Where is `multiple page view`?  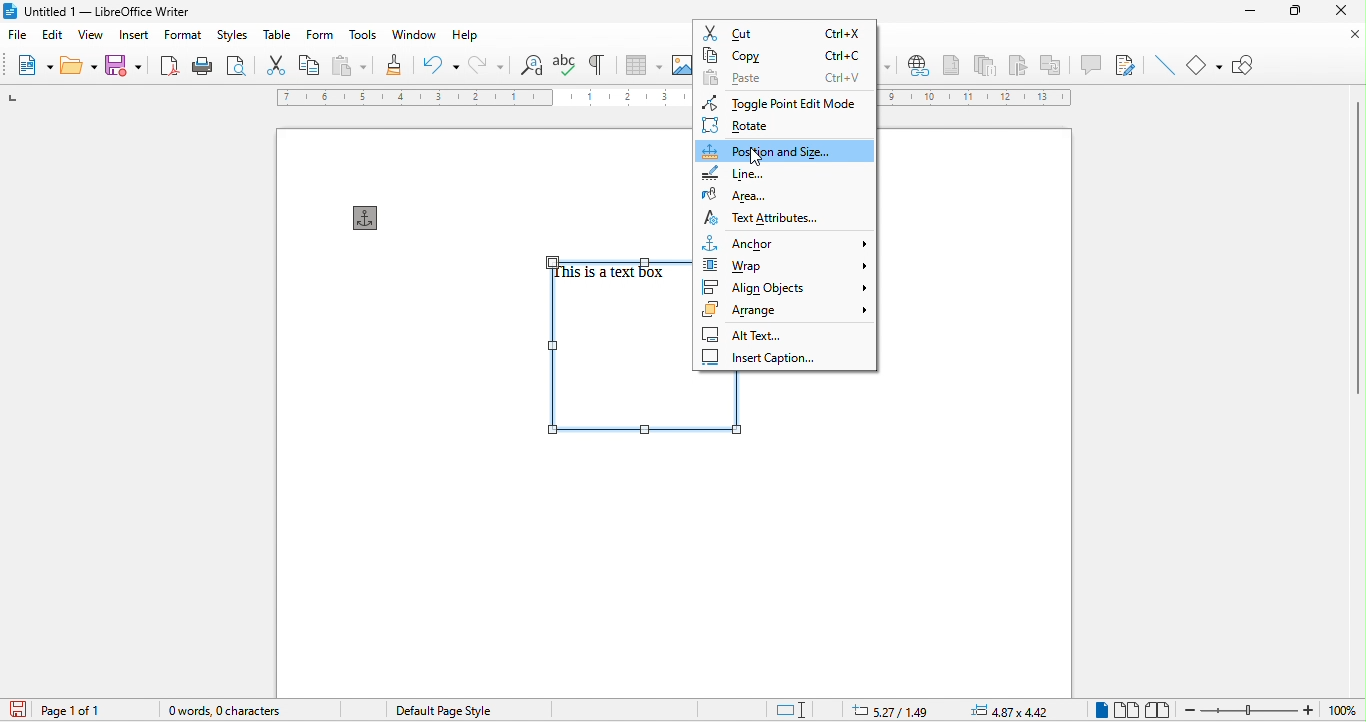 multiple page view is located at coordinates (1129, 710).